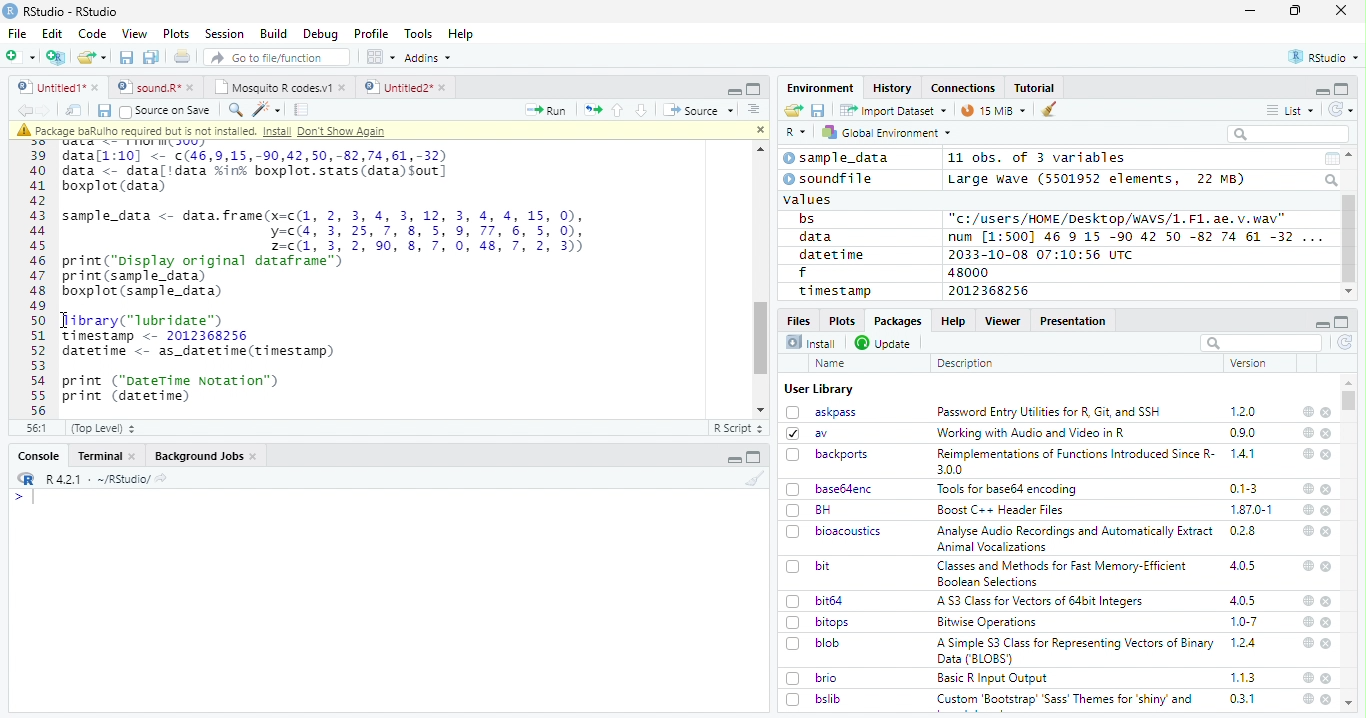 Image resolution: width=1366 pixels, height=718 pixels. Describe the element at coordinates (1351, 155) in the screenshot. I see `scroll up` at that location.